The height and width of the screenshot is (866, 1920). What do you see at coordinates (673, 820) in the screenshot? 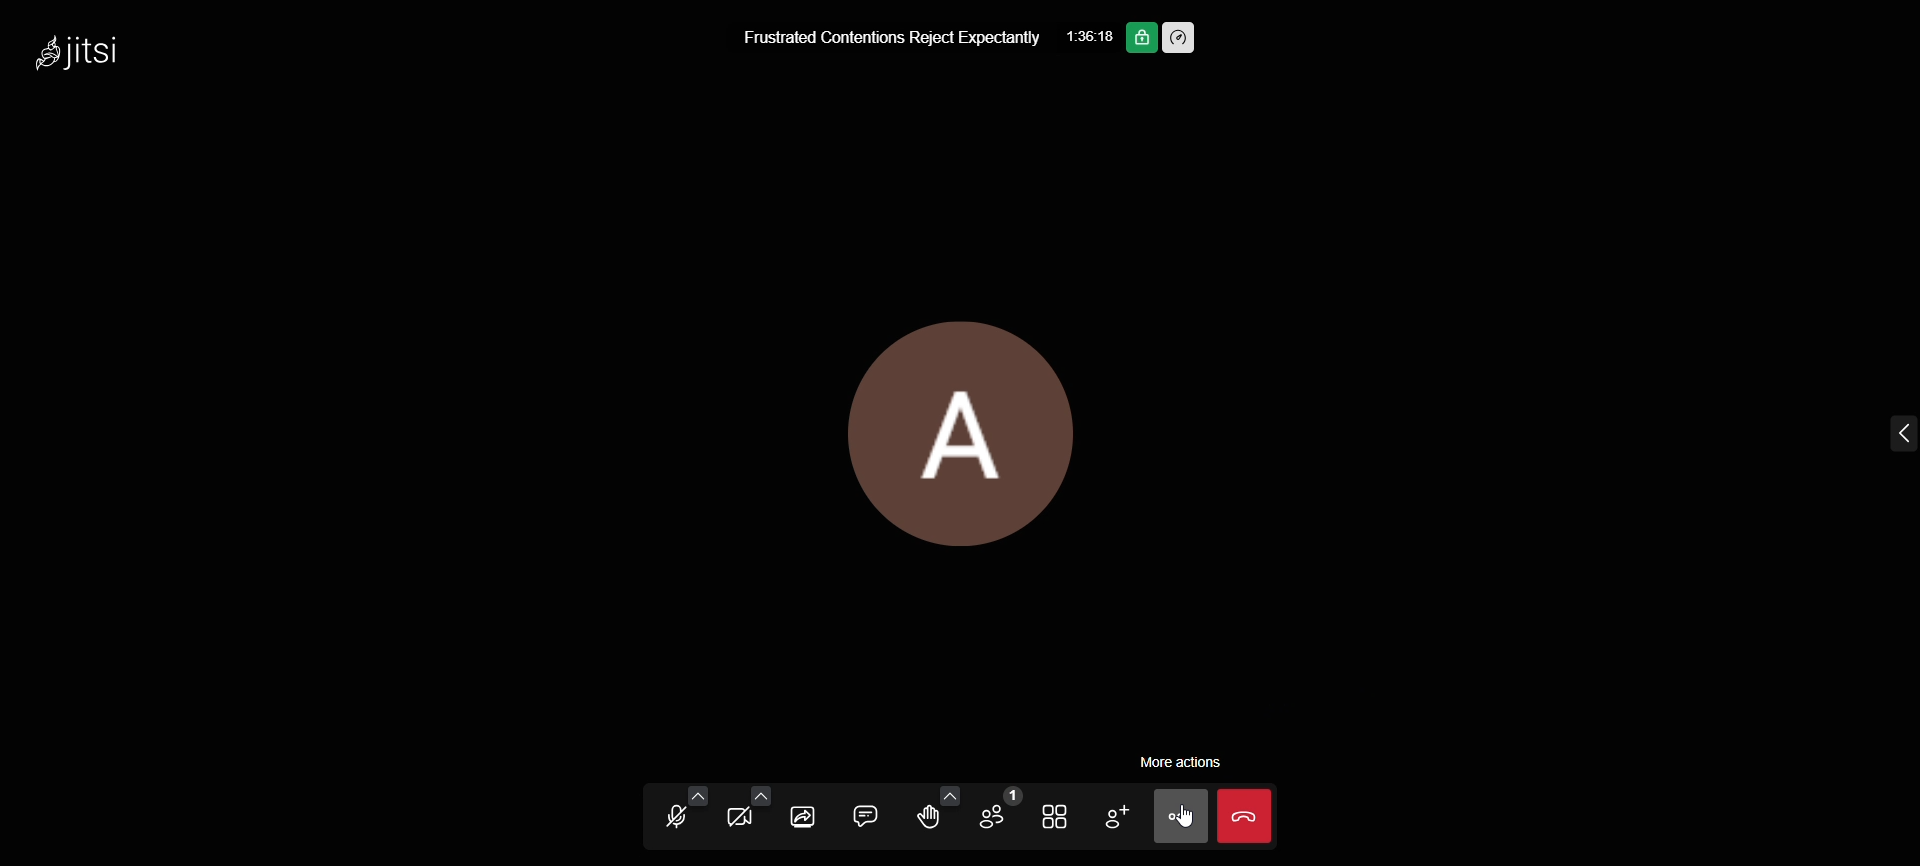
I see `unmute mic` at bounding box center [673, 820].